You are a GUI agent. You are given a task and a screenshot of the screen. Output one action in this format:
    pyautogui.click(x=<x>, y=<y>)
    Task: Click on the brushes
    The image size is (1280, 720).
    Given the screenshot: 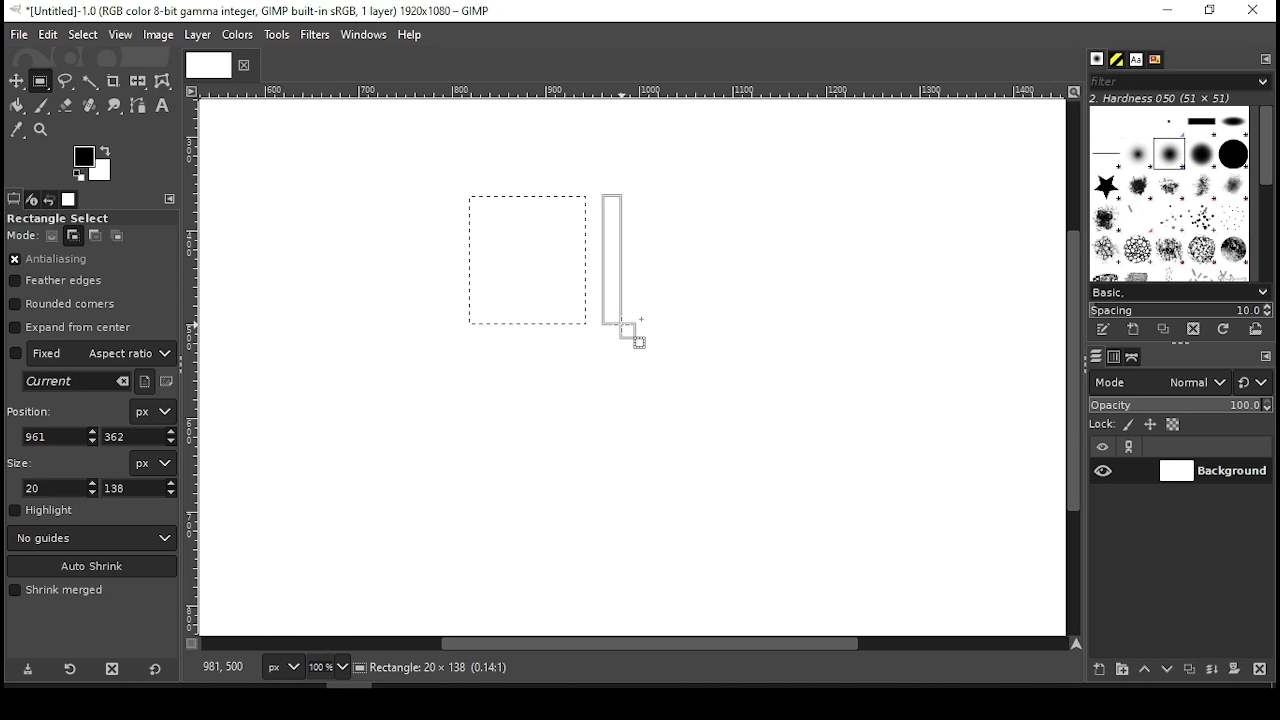 What is the action you would take?
    pyautogui.click(x=1169, y=193)
    